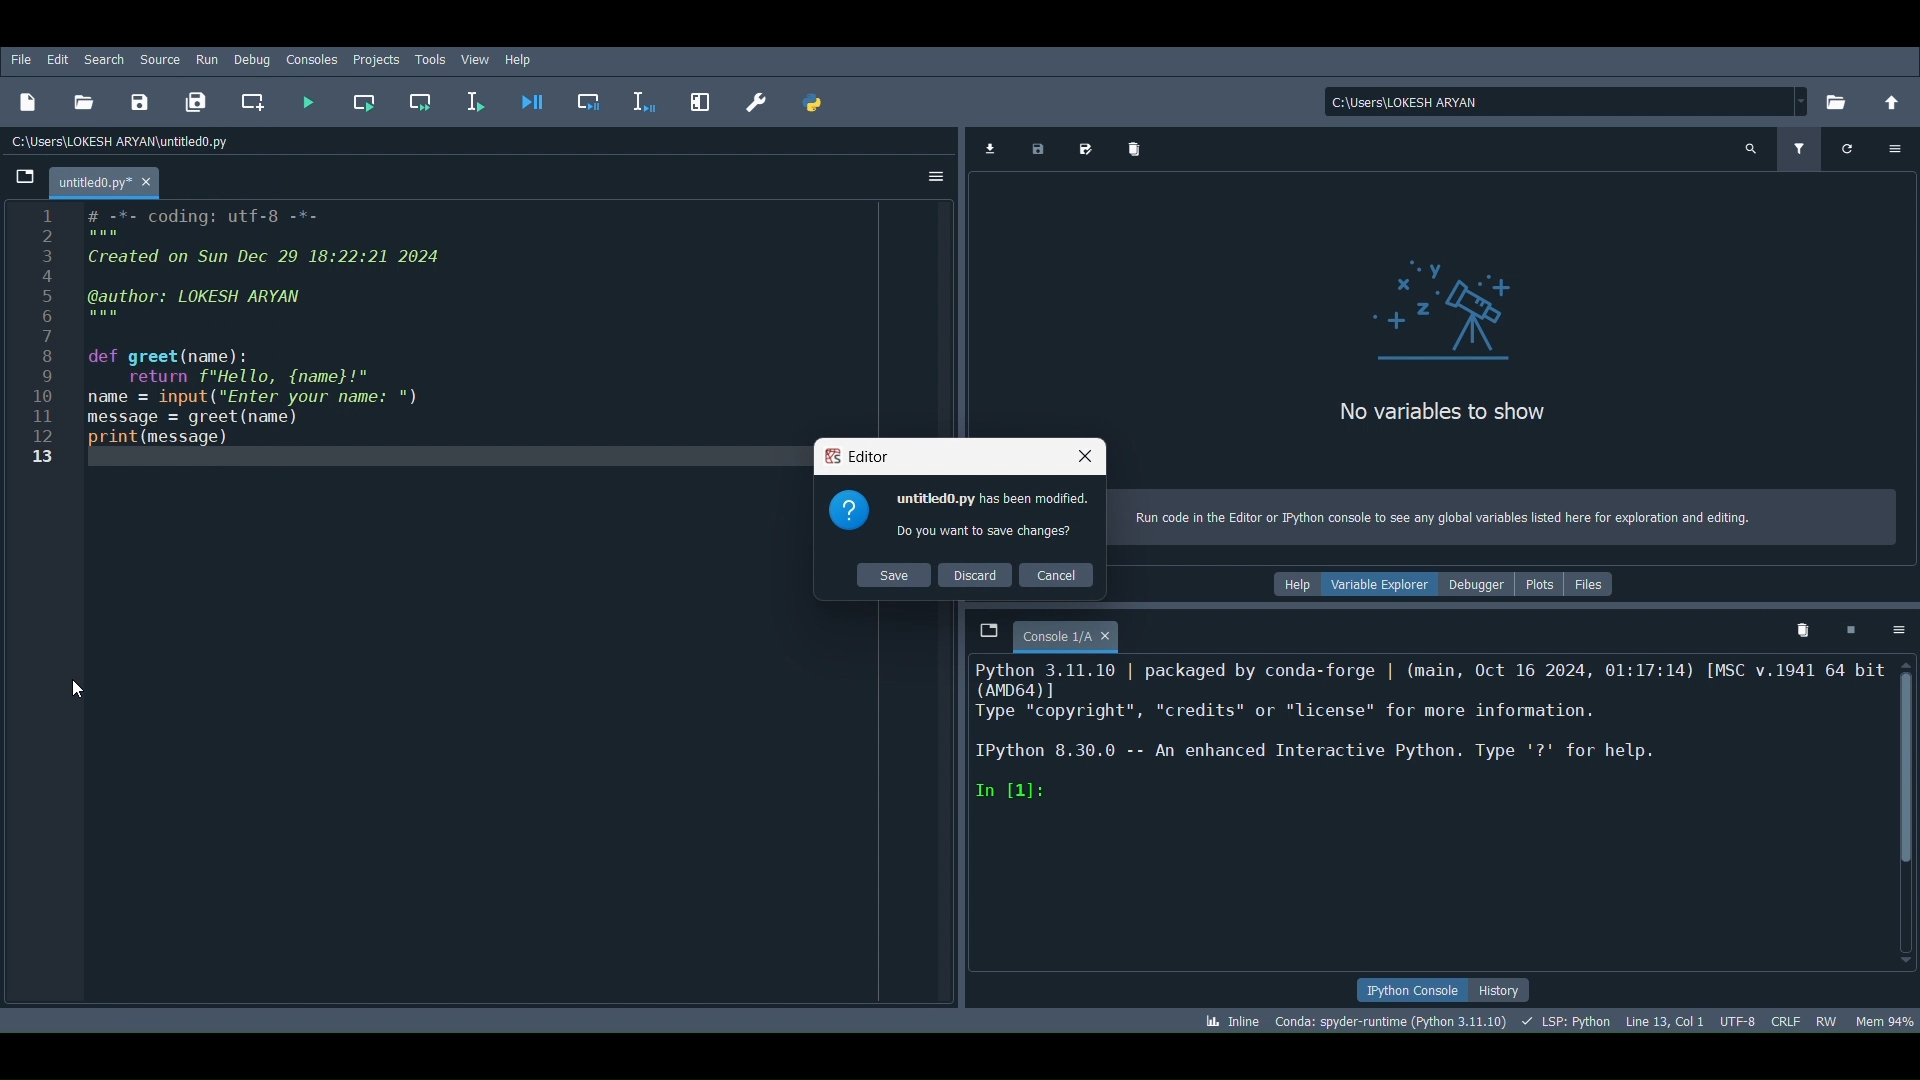 This screenshot has height=1080, width=1920. I want to click on File permissions, so click(1826, 1020).